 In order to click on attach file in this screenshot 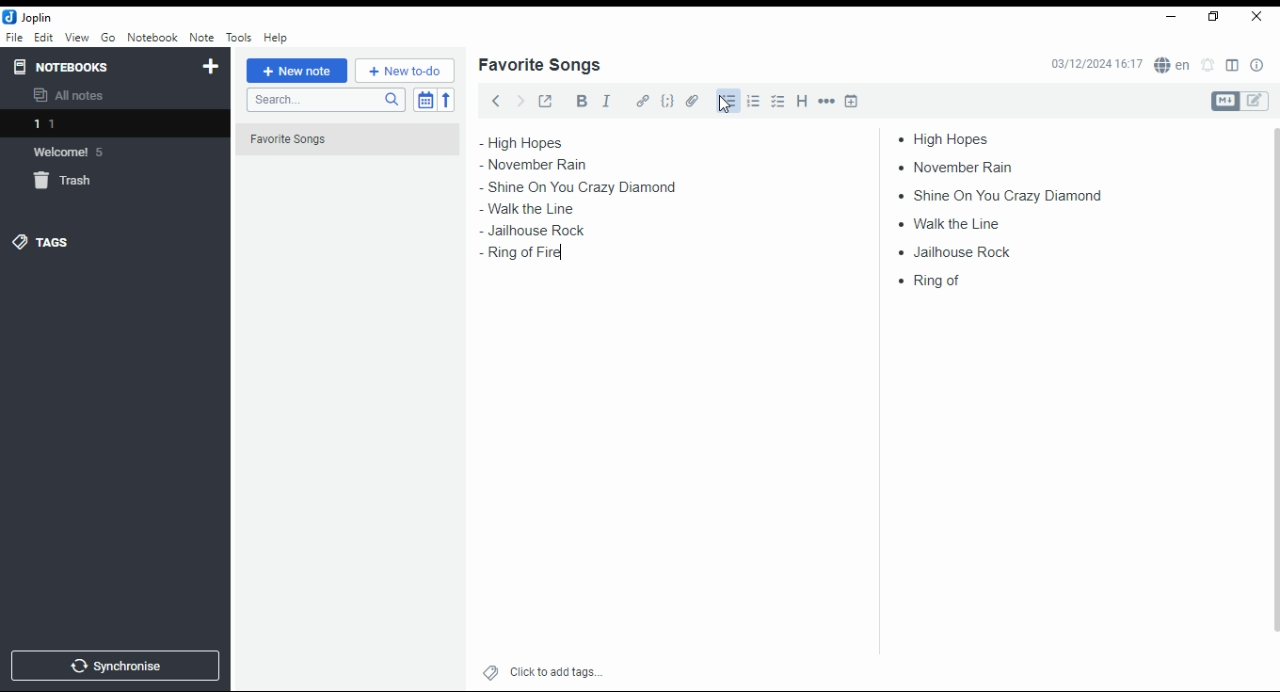, I will do `click(693, 100)`.